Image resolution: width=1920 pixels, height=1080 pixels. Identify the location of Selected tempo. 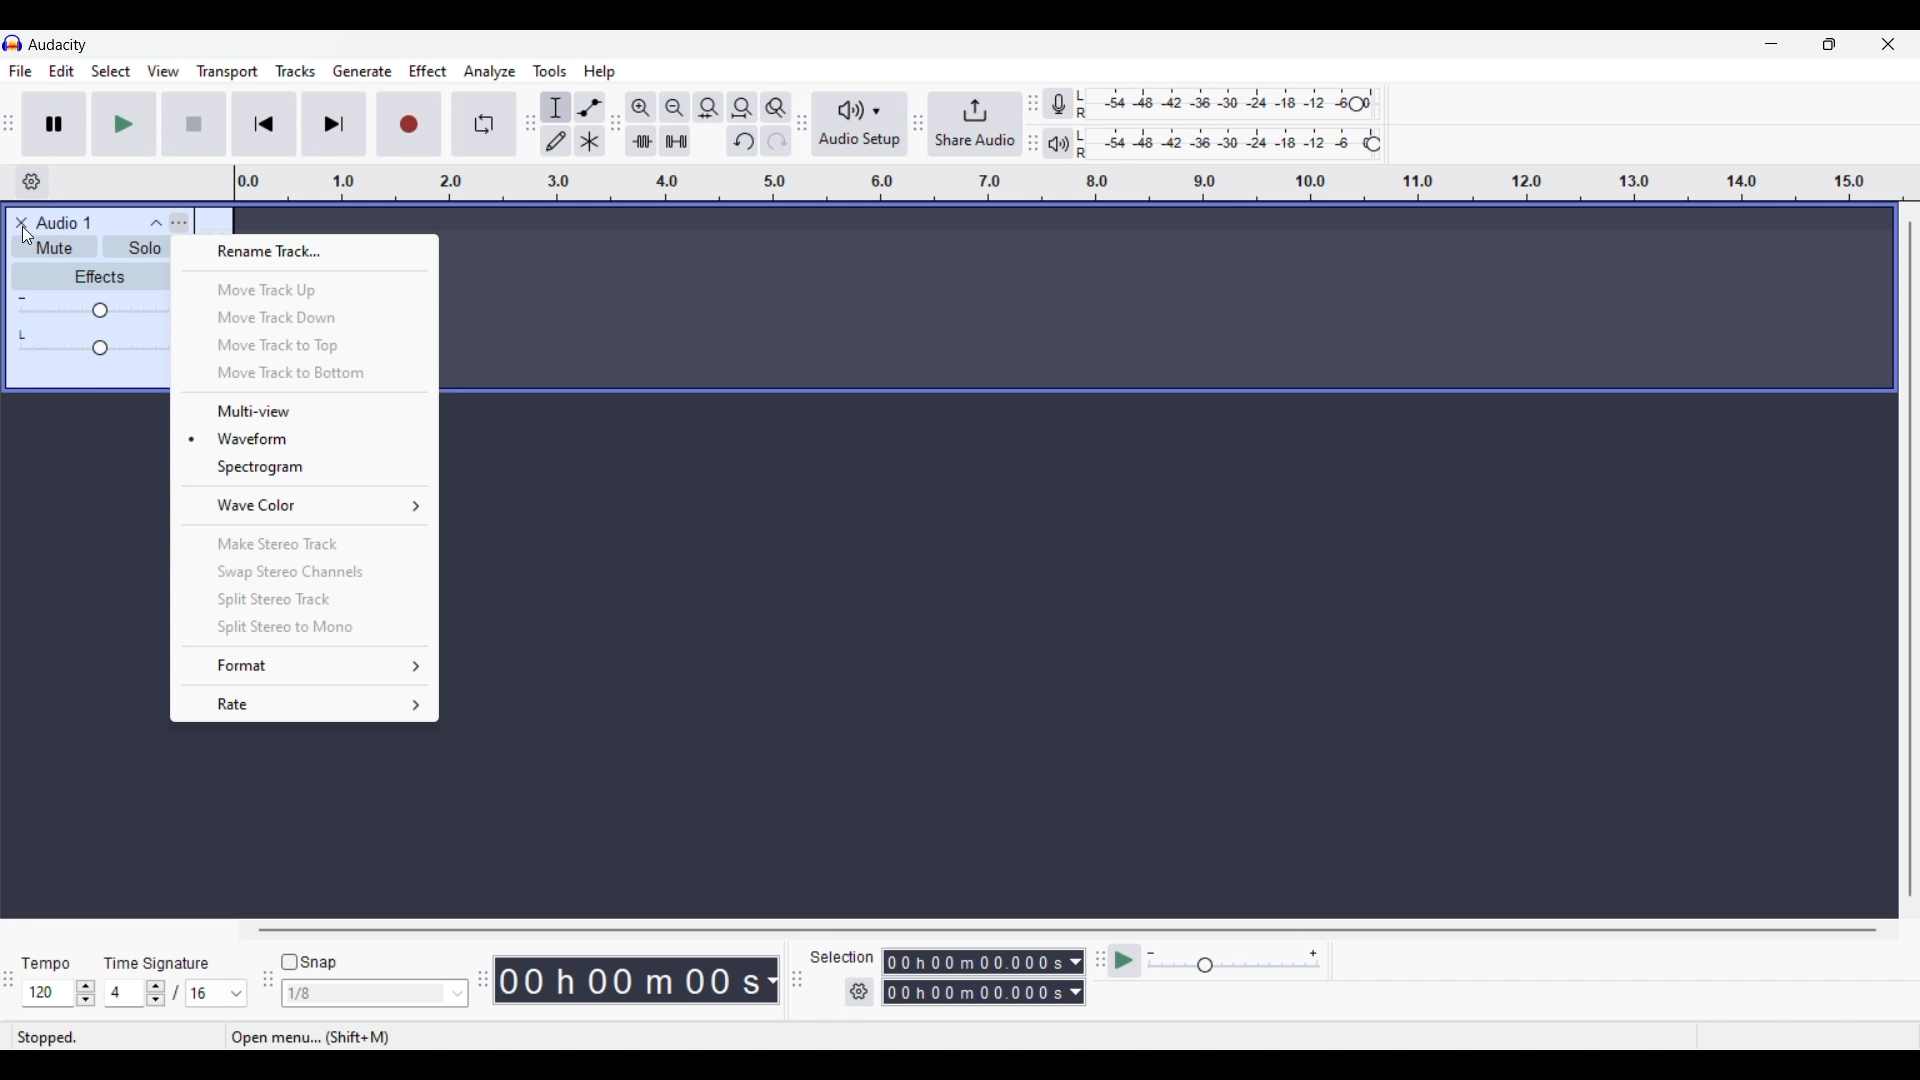
(47, 993).